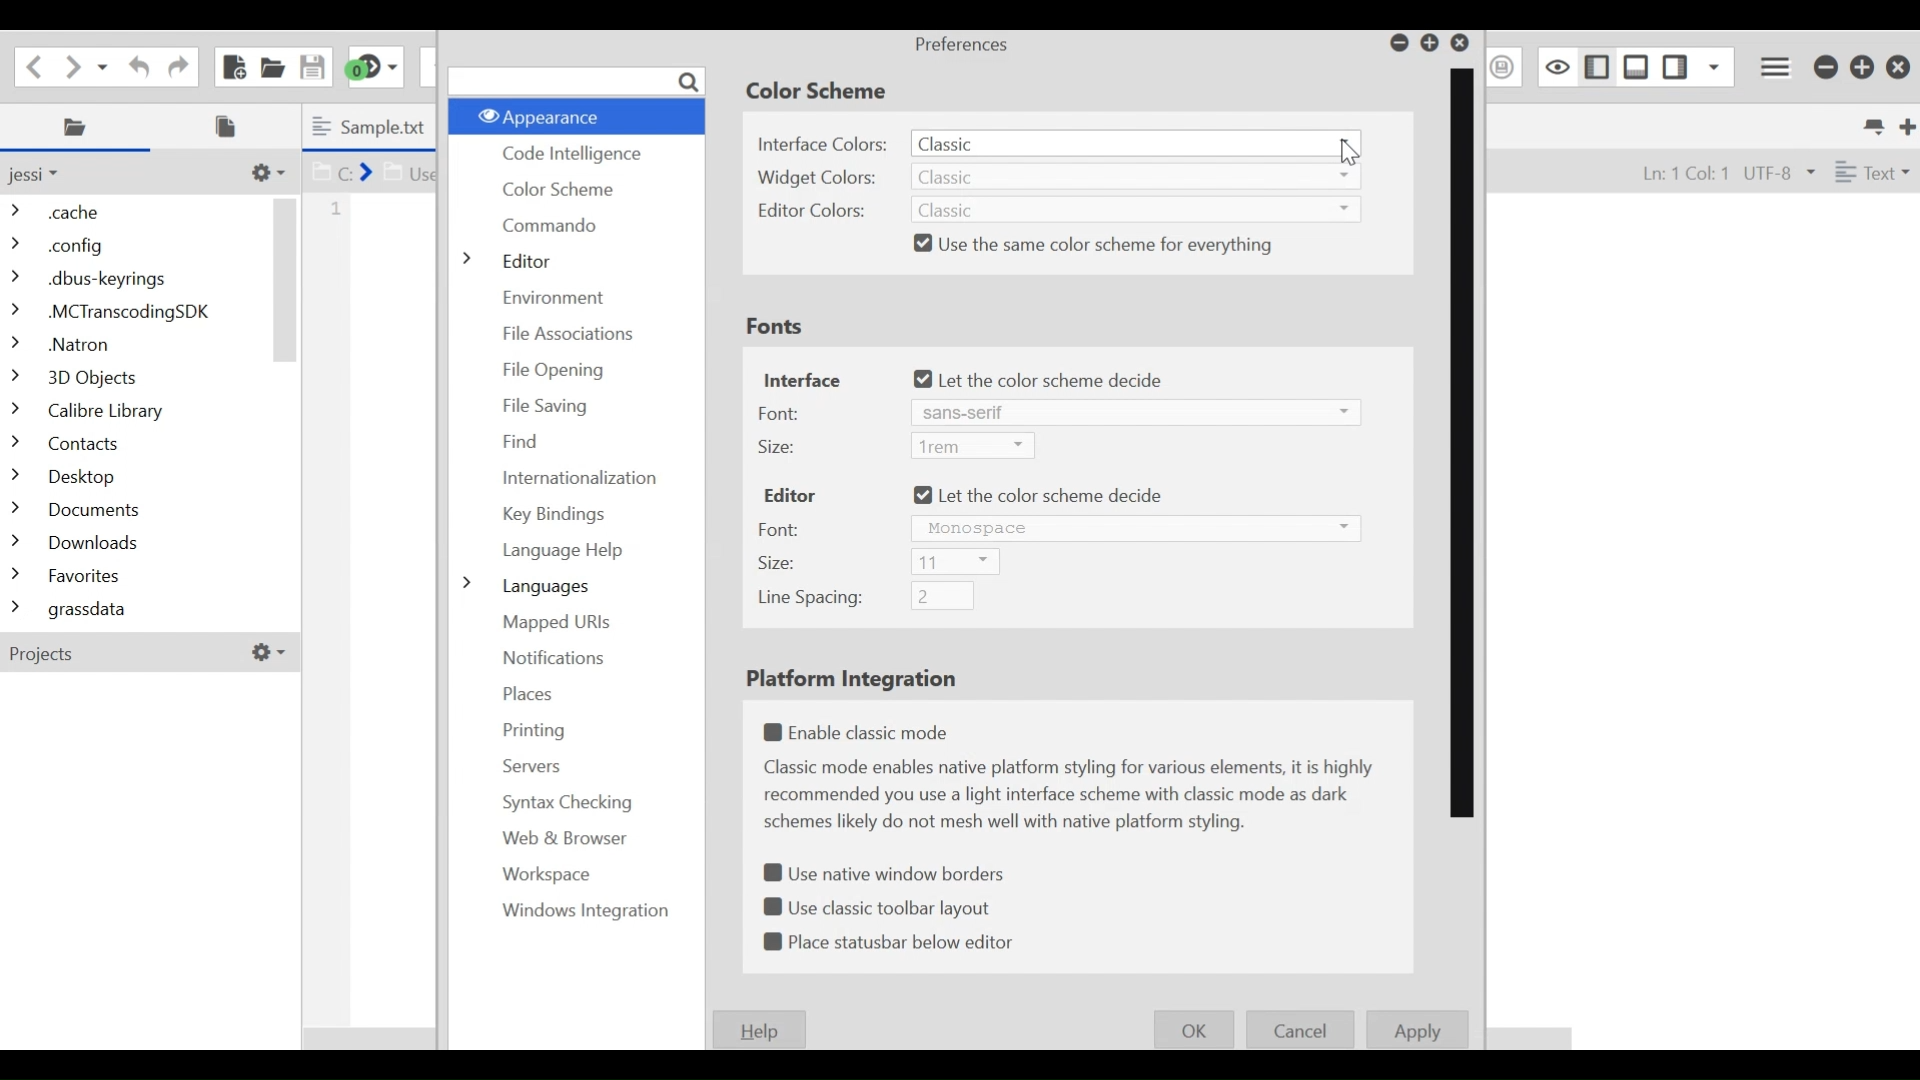 The image size is (1920, 1080). What do you see at coordinates (1137, 144) in the screenshot?
I see `Interface Colors dropdown menu` at bounding box center [1137, 144].